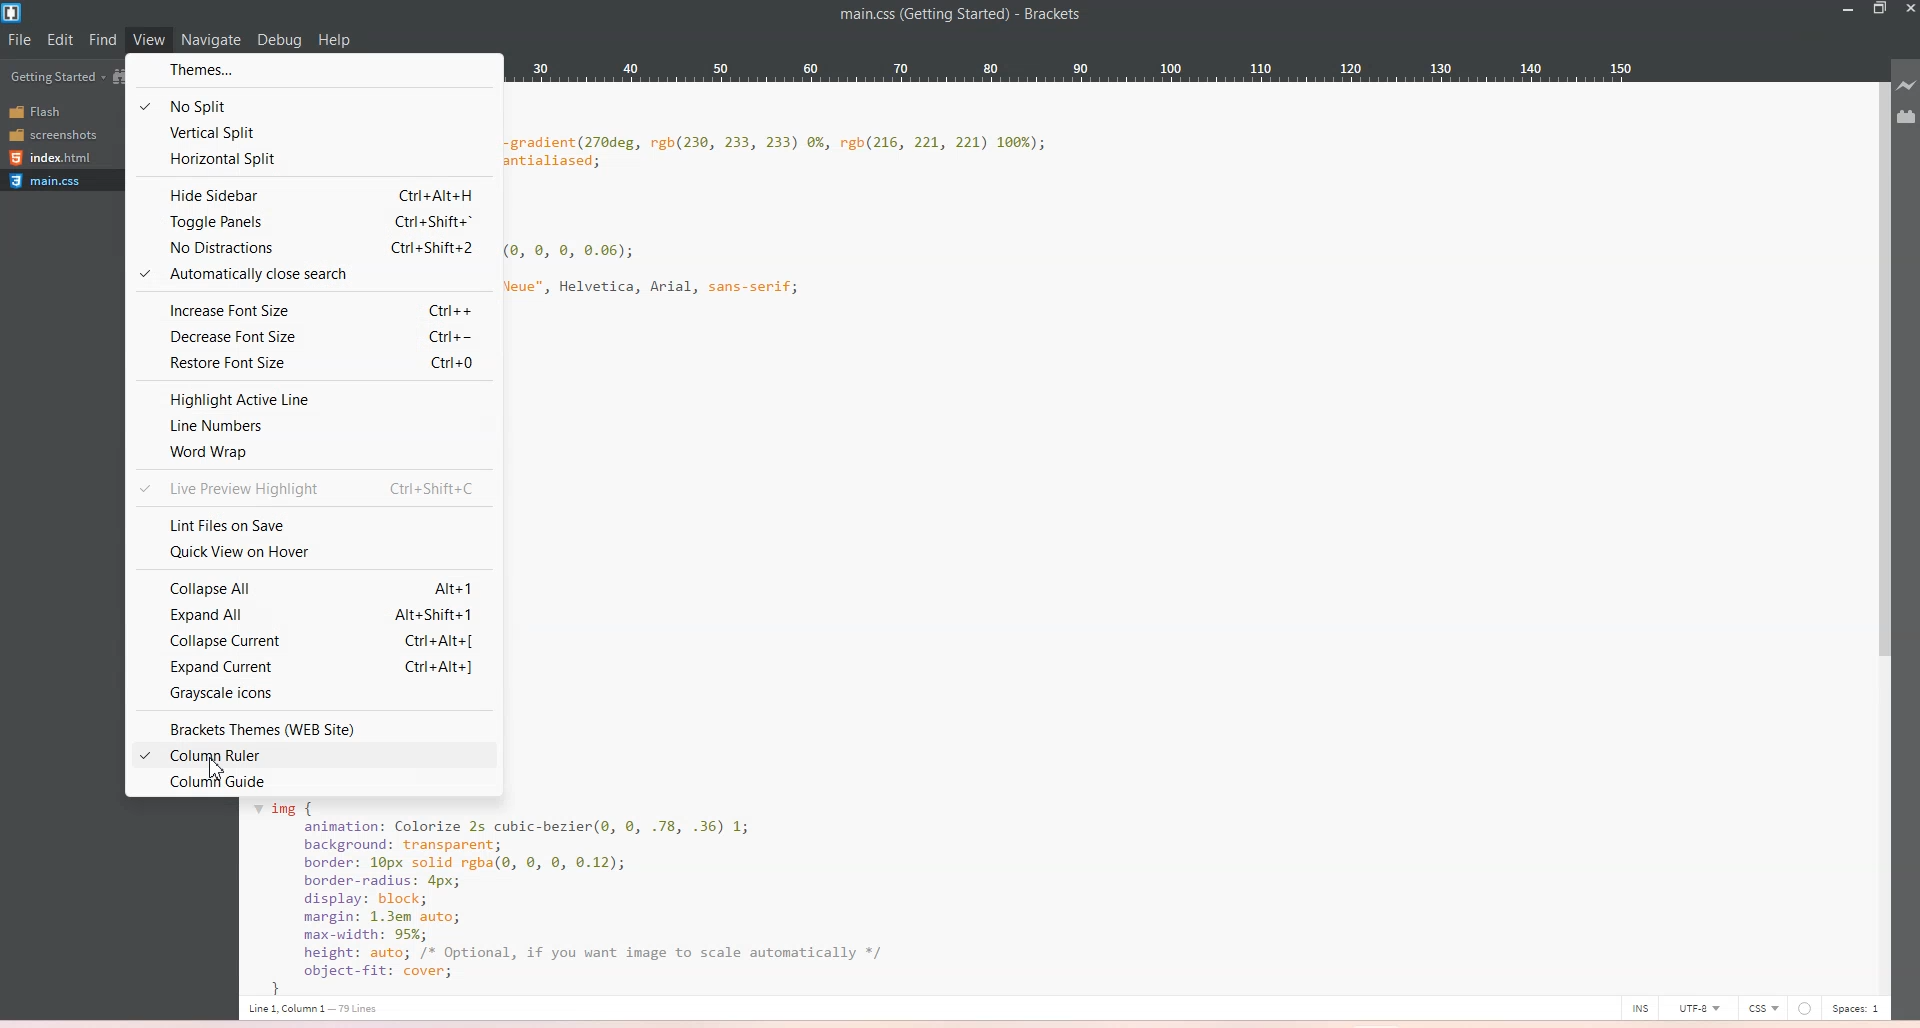 This screenshot has height=1028, width=1920. I want to click on Themes, so click(315, 70).